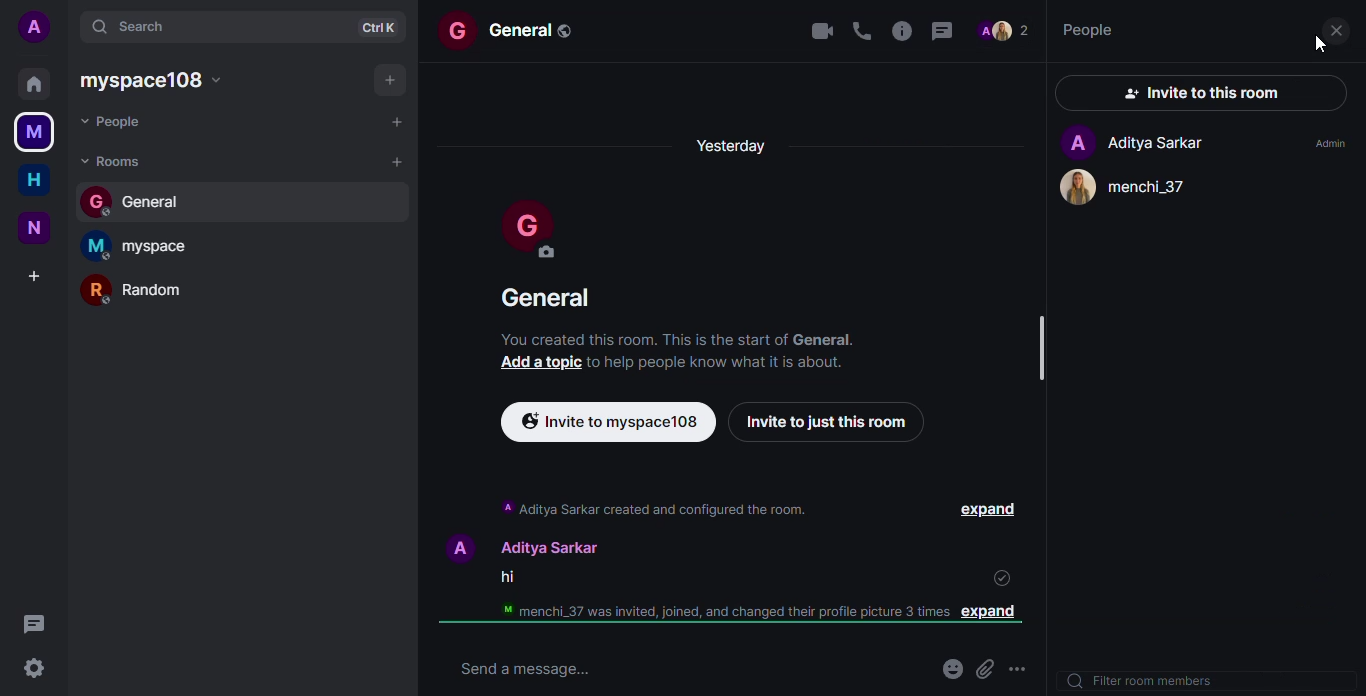 This screenshot has height=696, width=1366. I want to click on ‘You created this room. This is the start of General., so click(692, 342).